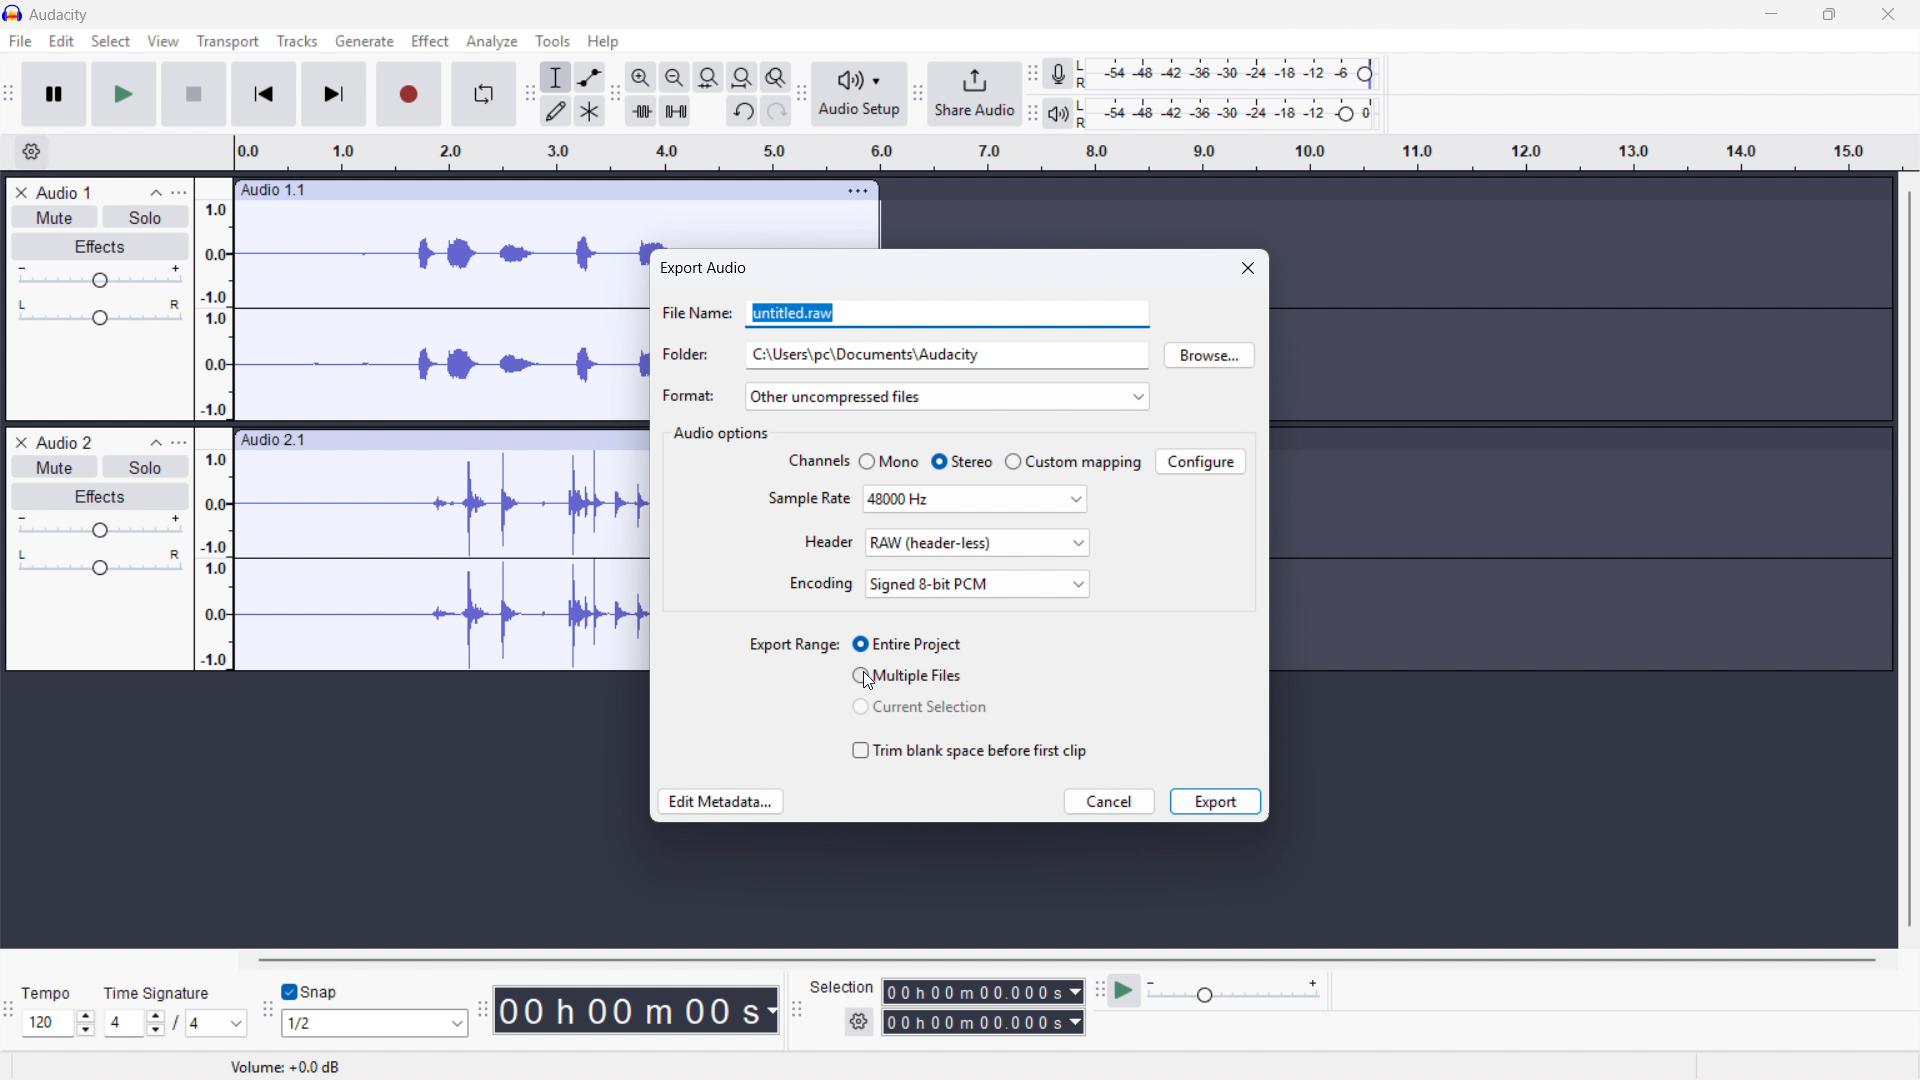 The image size is (1920, 1080). Describe the element at coordinates (707, 76) in the screenshot. I see `Fit selection to width` at that location.